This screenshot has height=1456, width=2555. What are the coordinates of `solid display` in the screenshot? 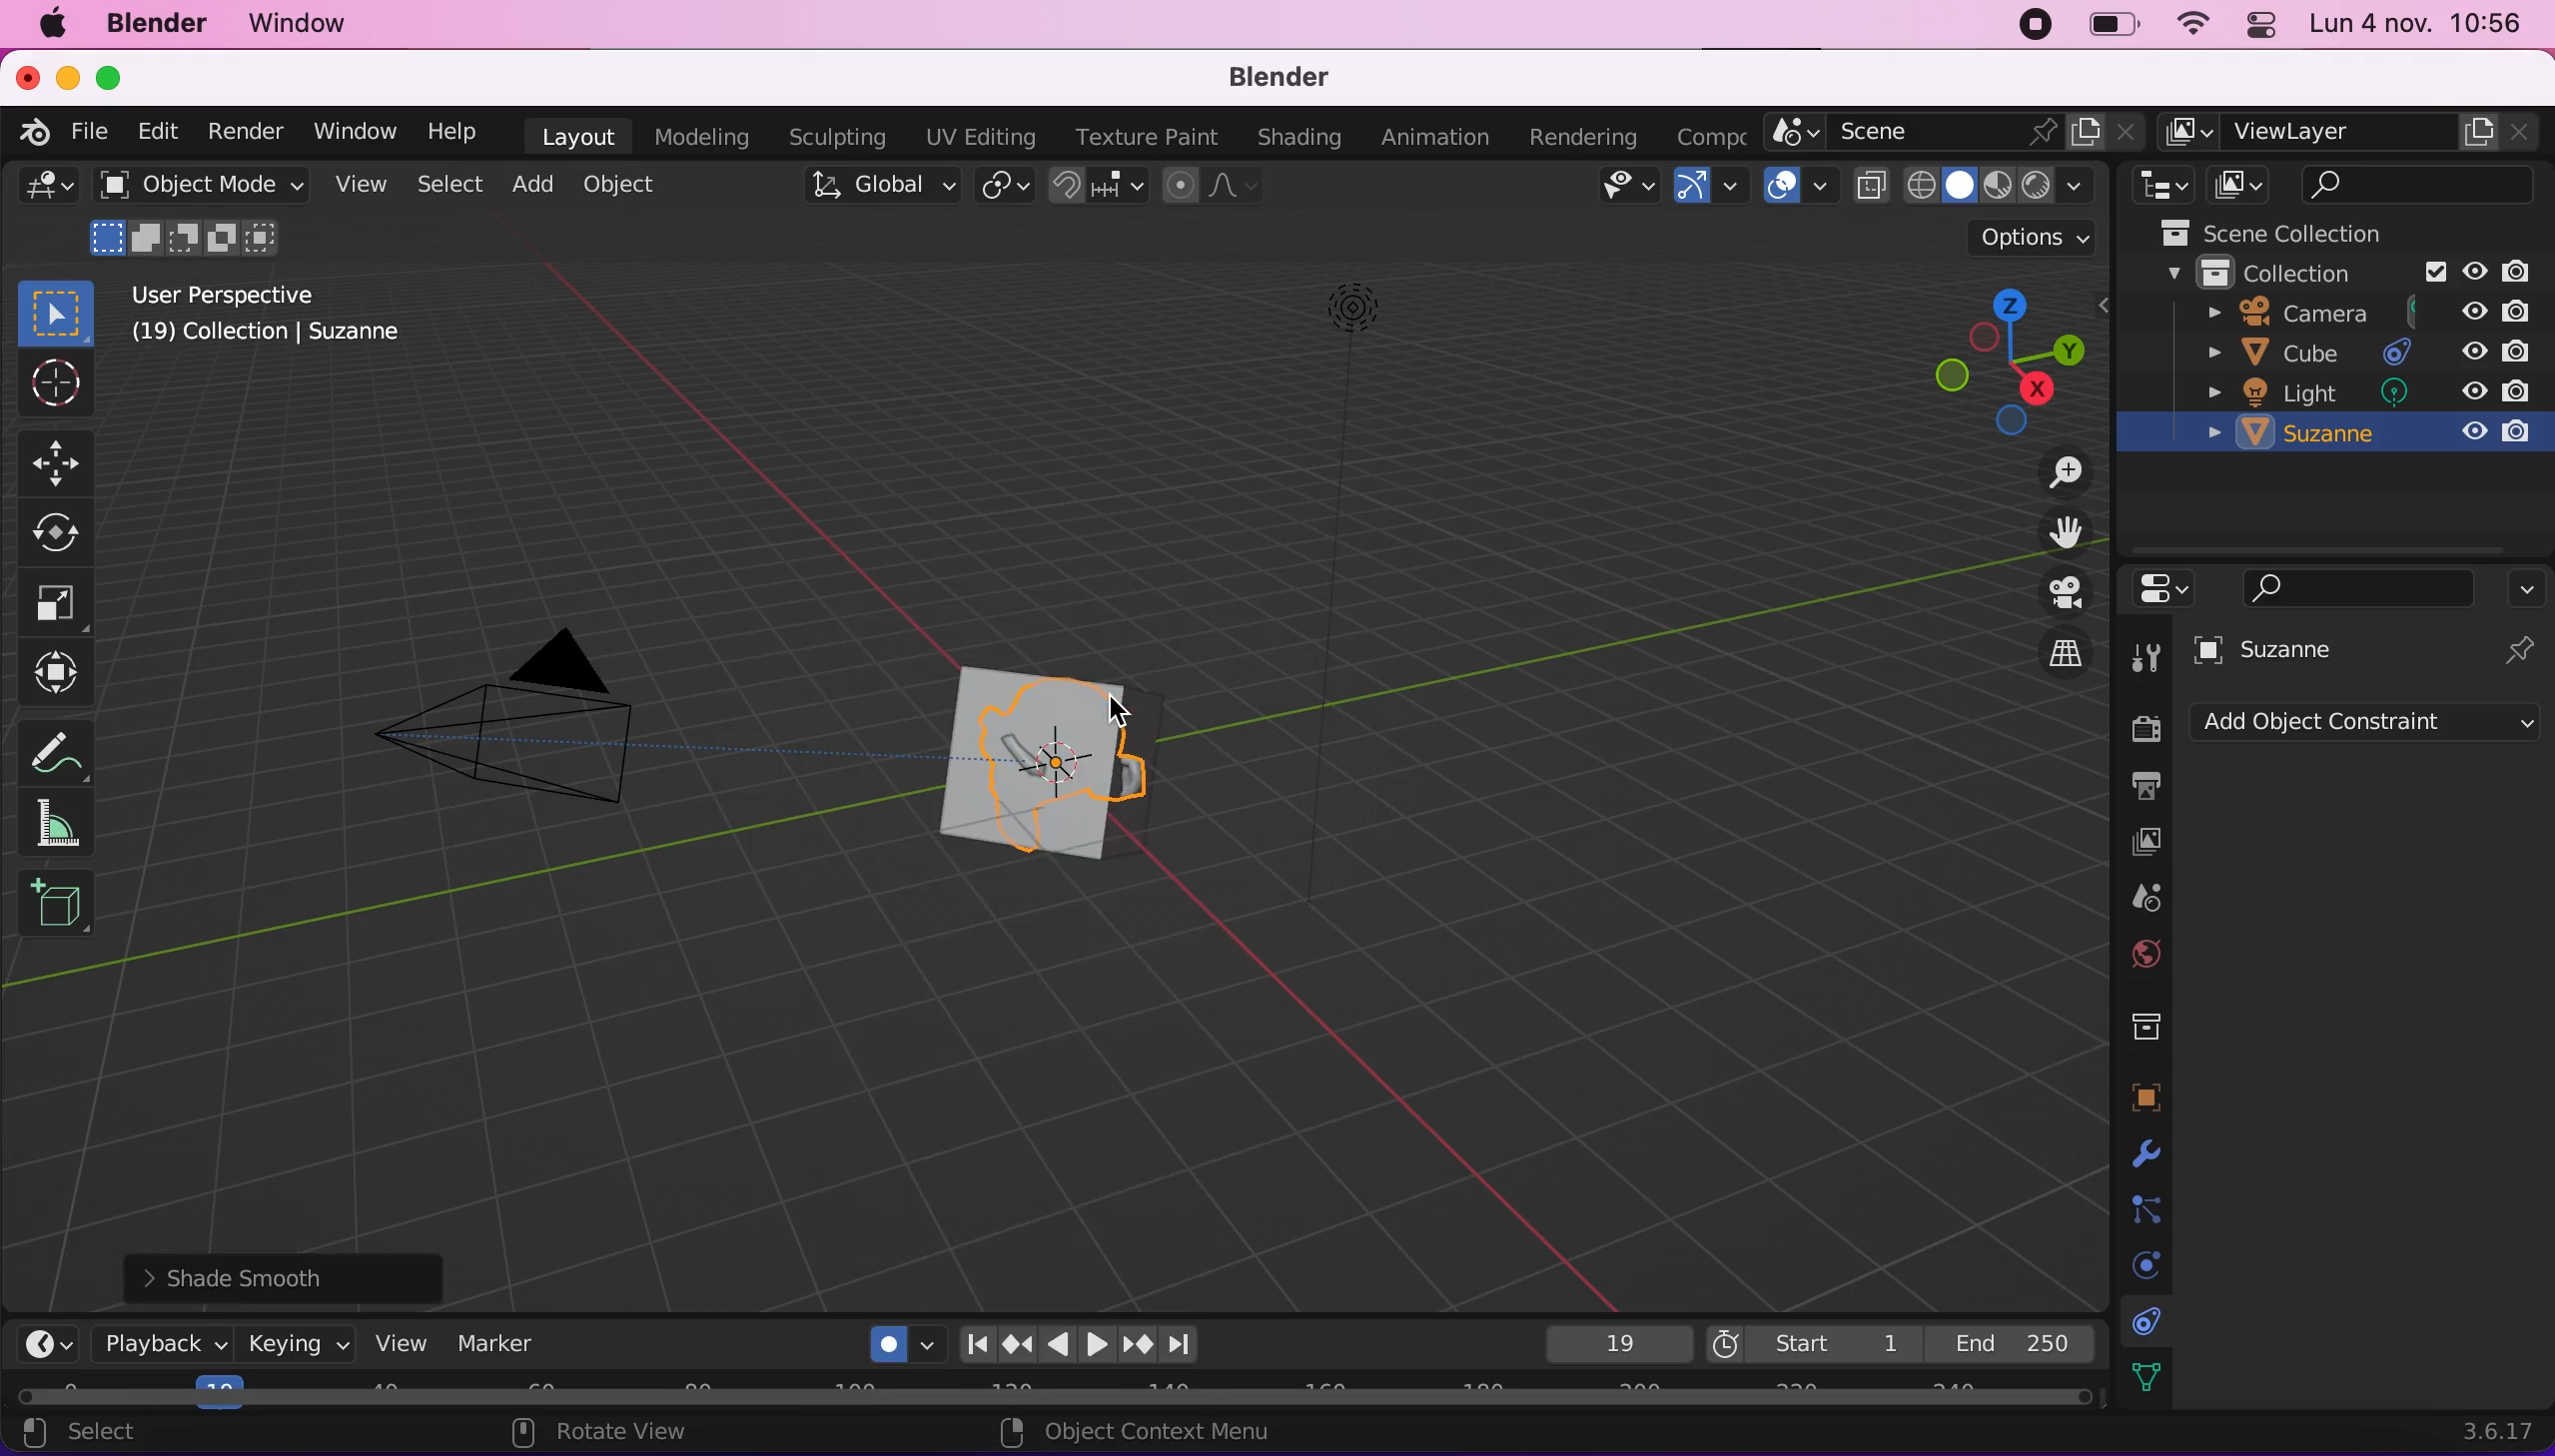 It's located at (1957, 187).